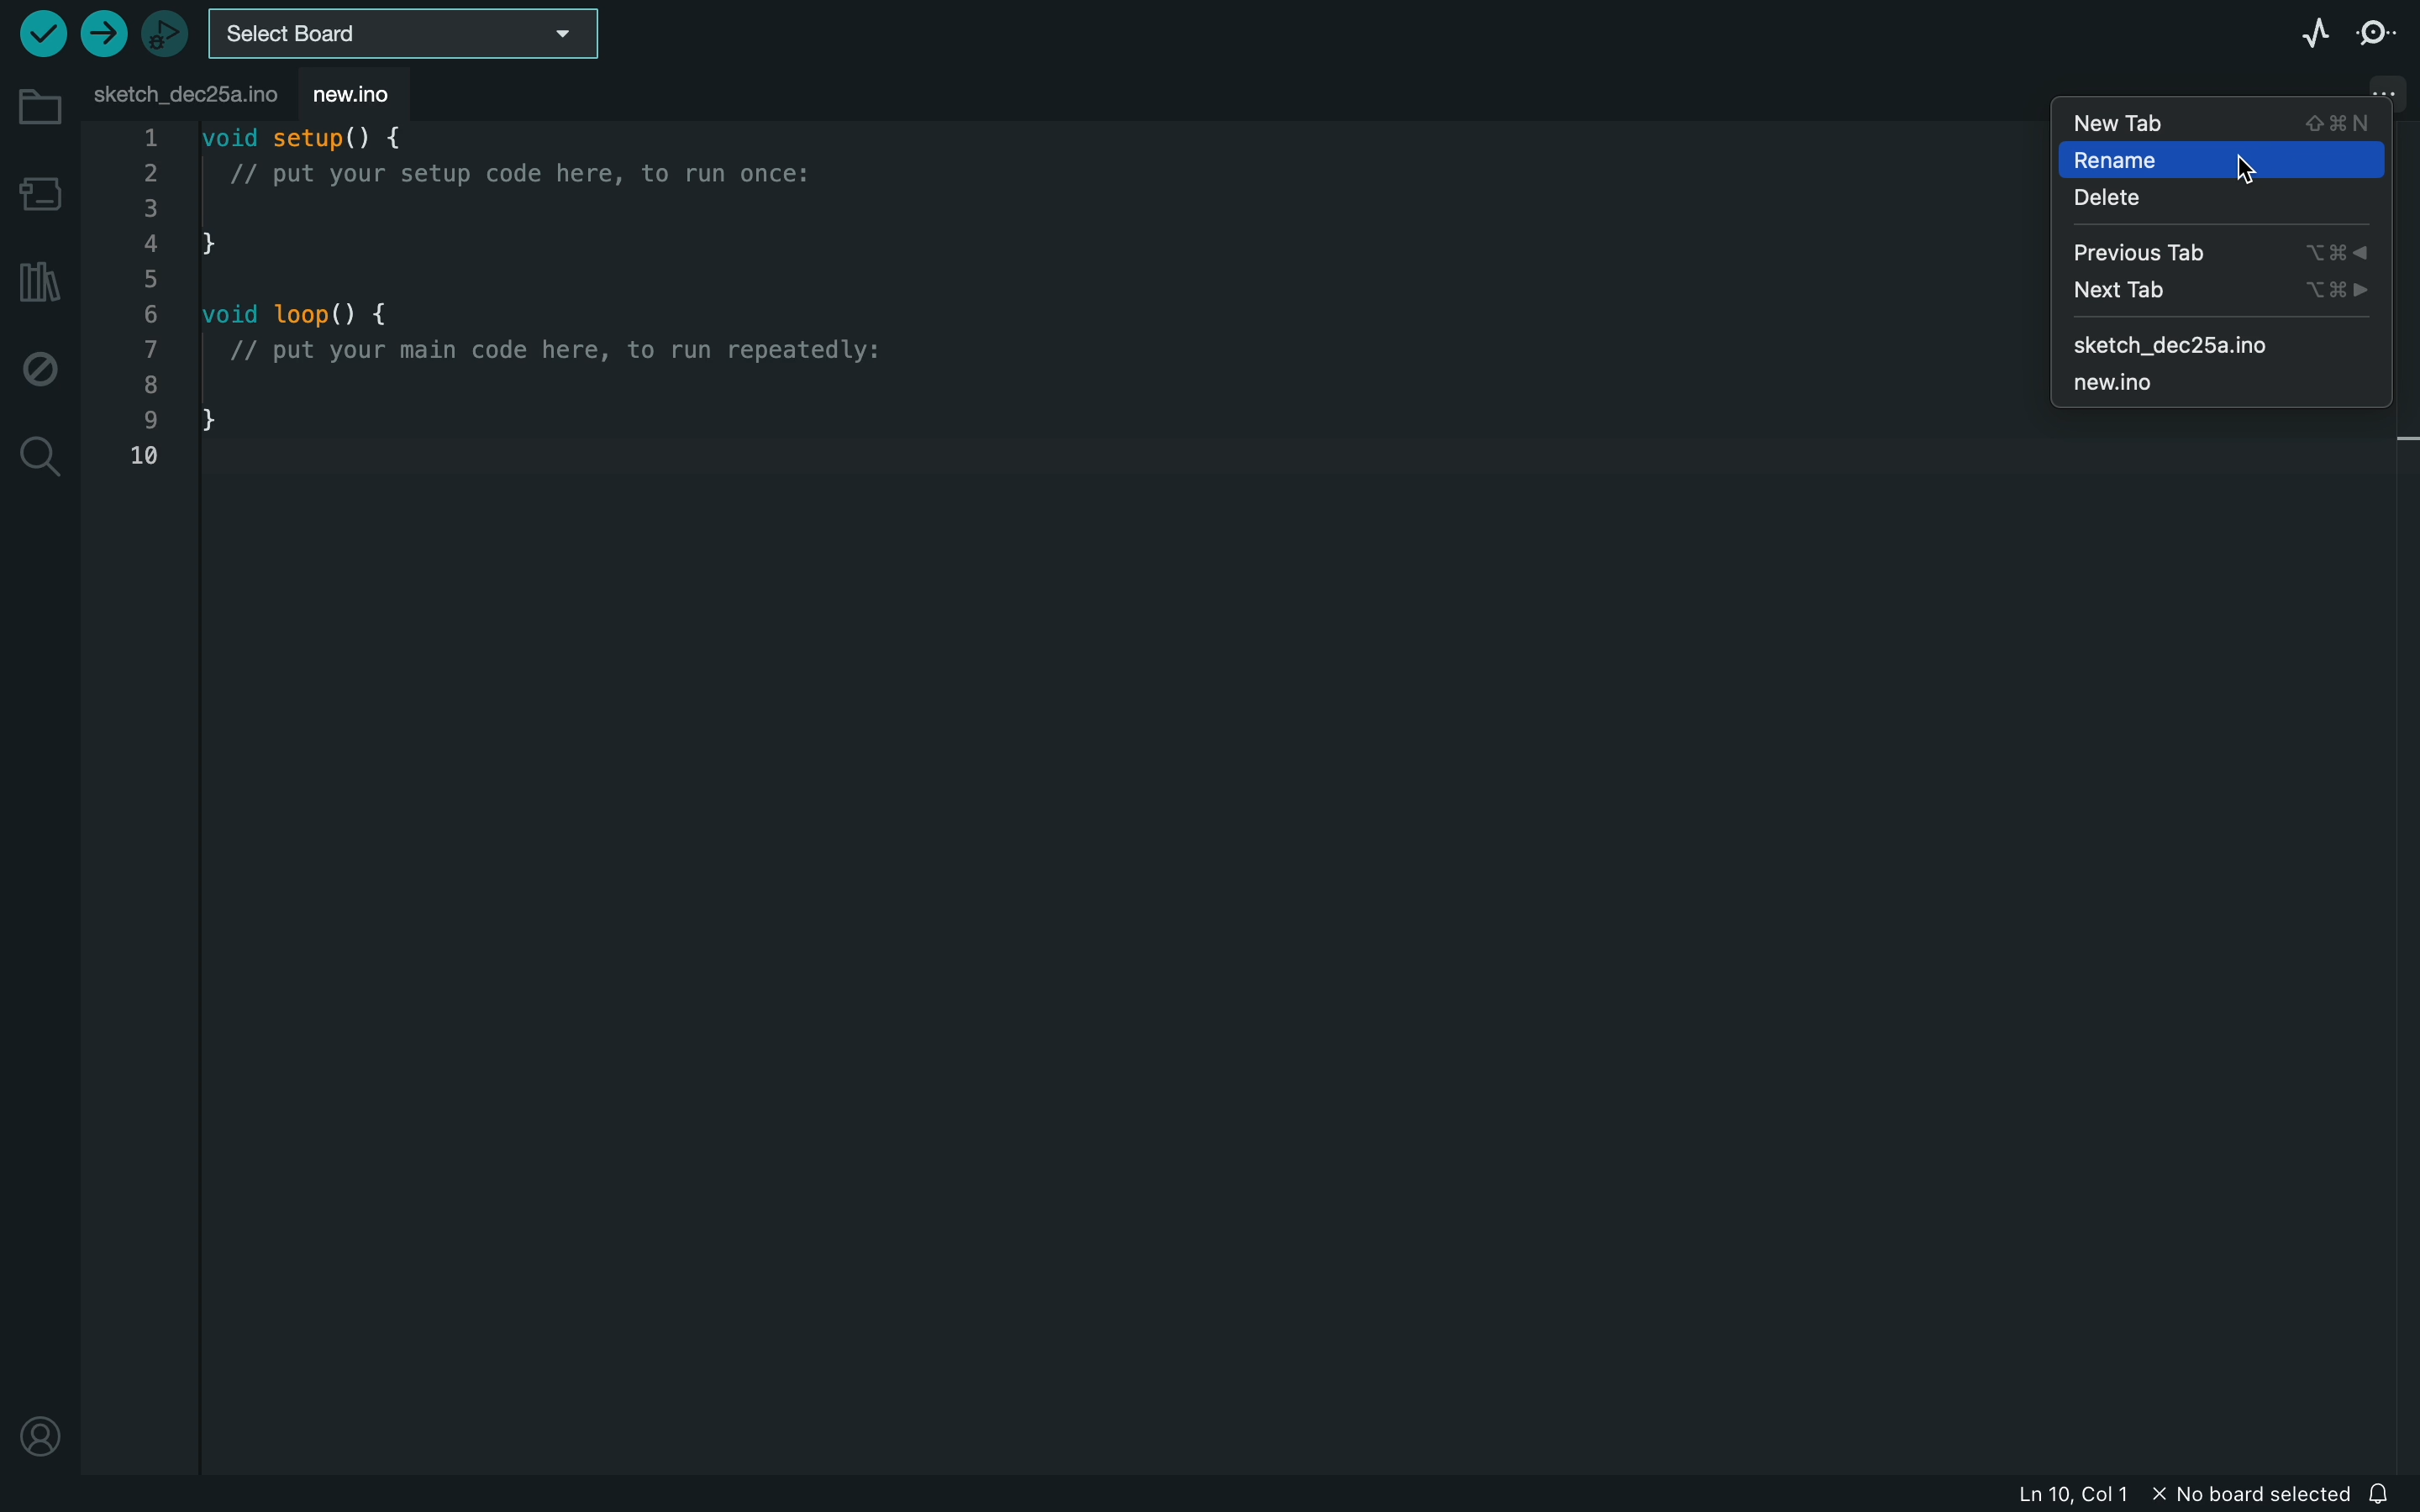 This screenshot has width=2420, height=1512. I want to click on next tab, so click(2218, 293).